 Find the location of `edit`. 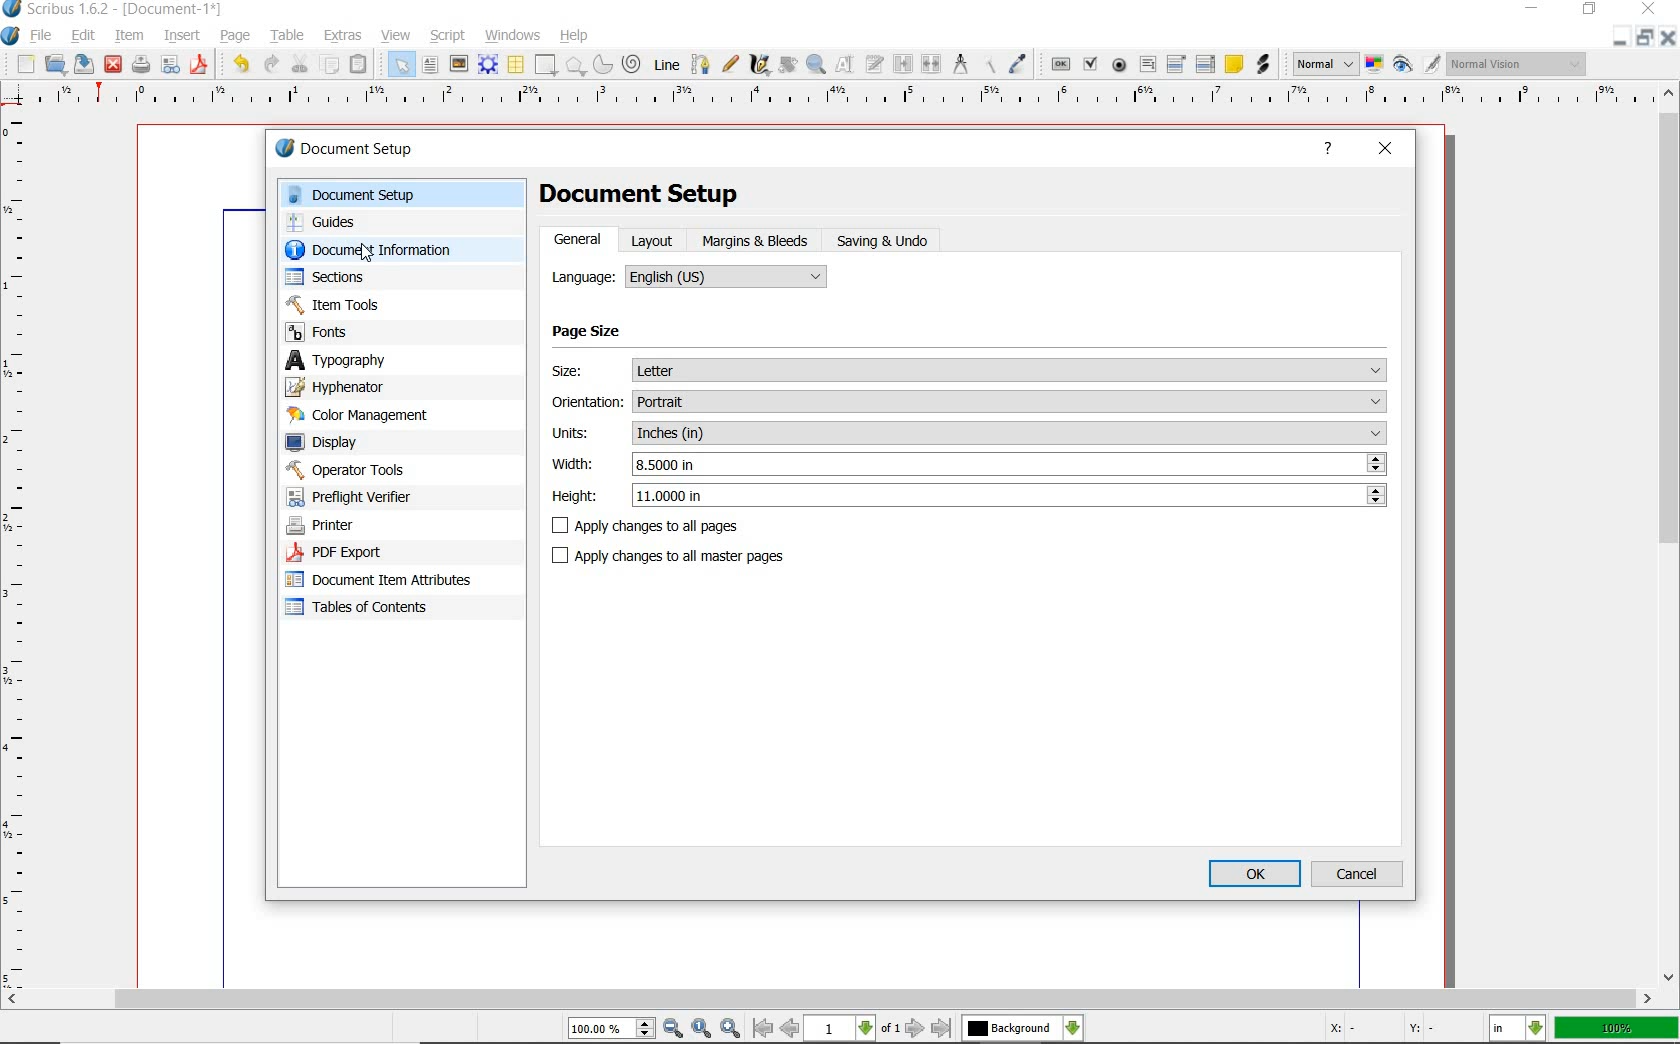

edit is located at coordinates (84, 35).